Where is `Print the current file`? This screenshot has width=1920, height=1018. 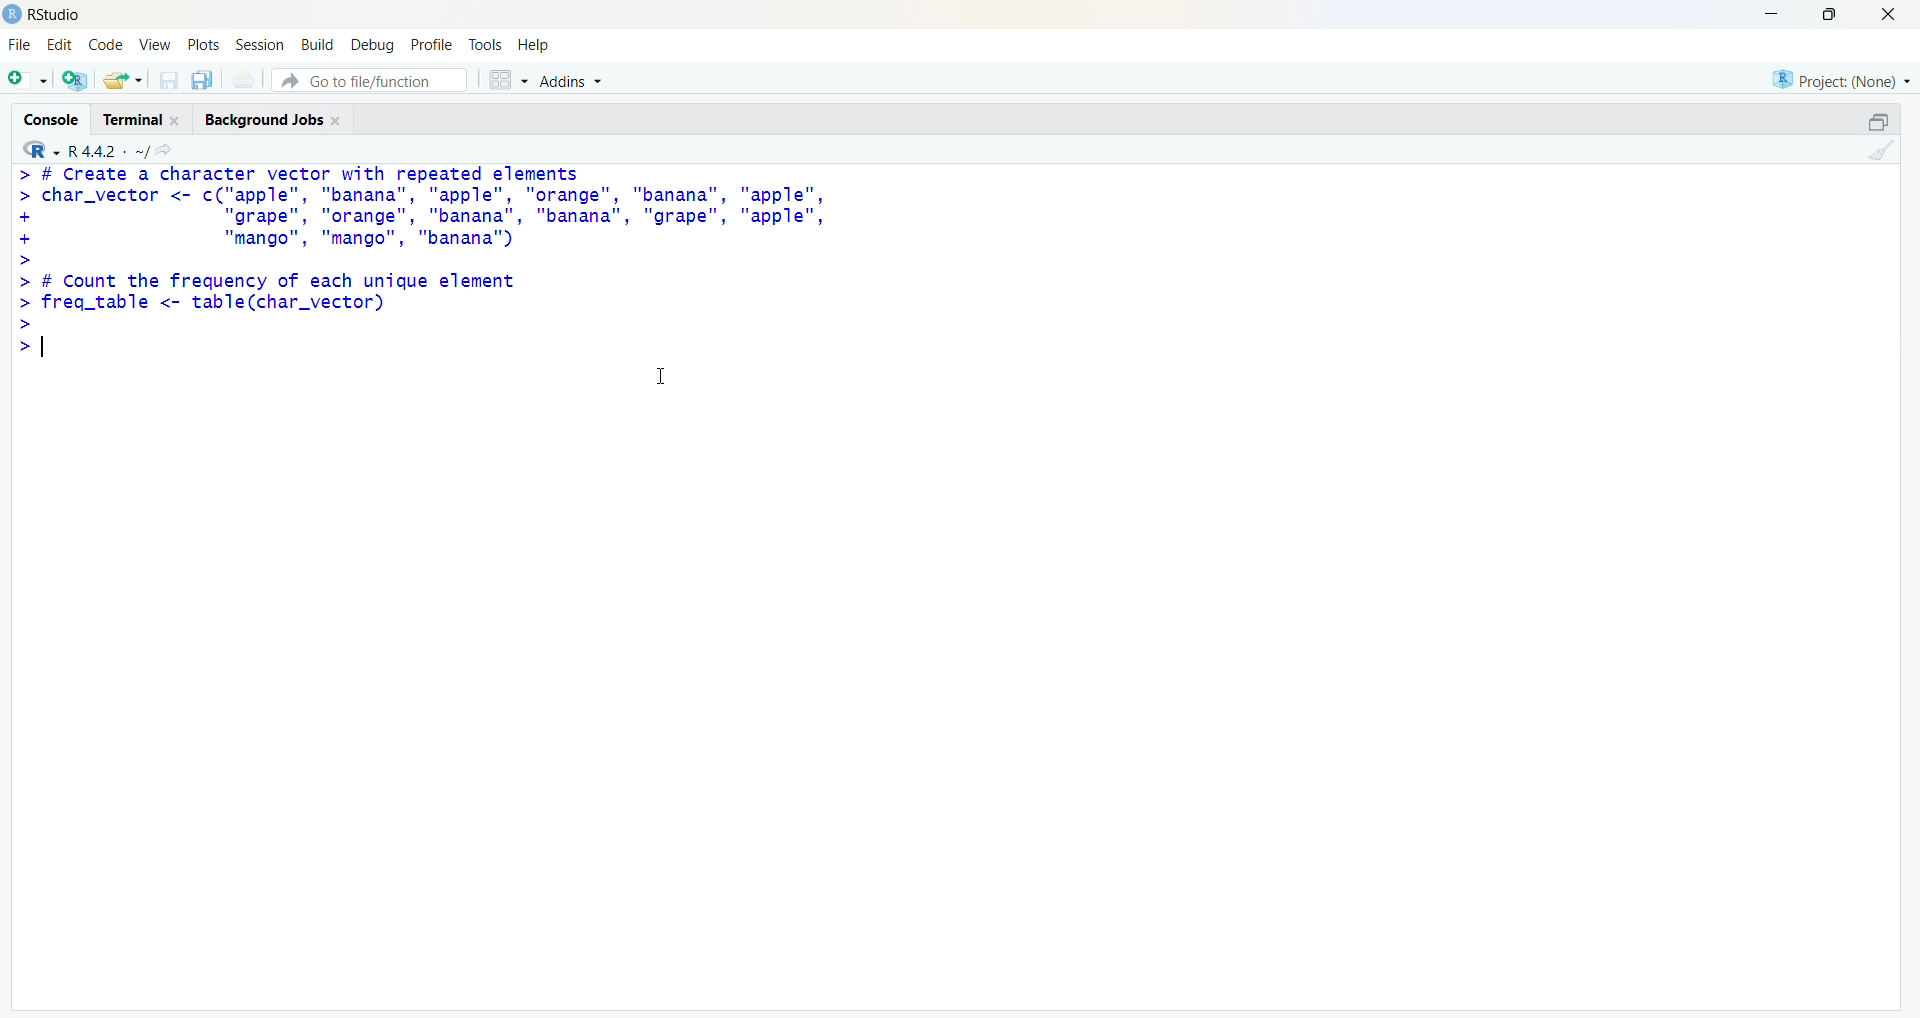 Print the current file is located at coordinates (244, 82).